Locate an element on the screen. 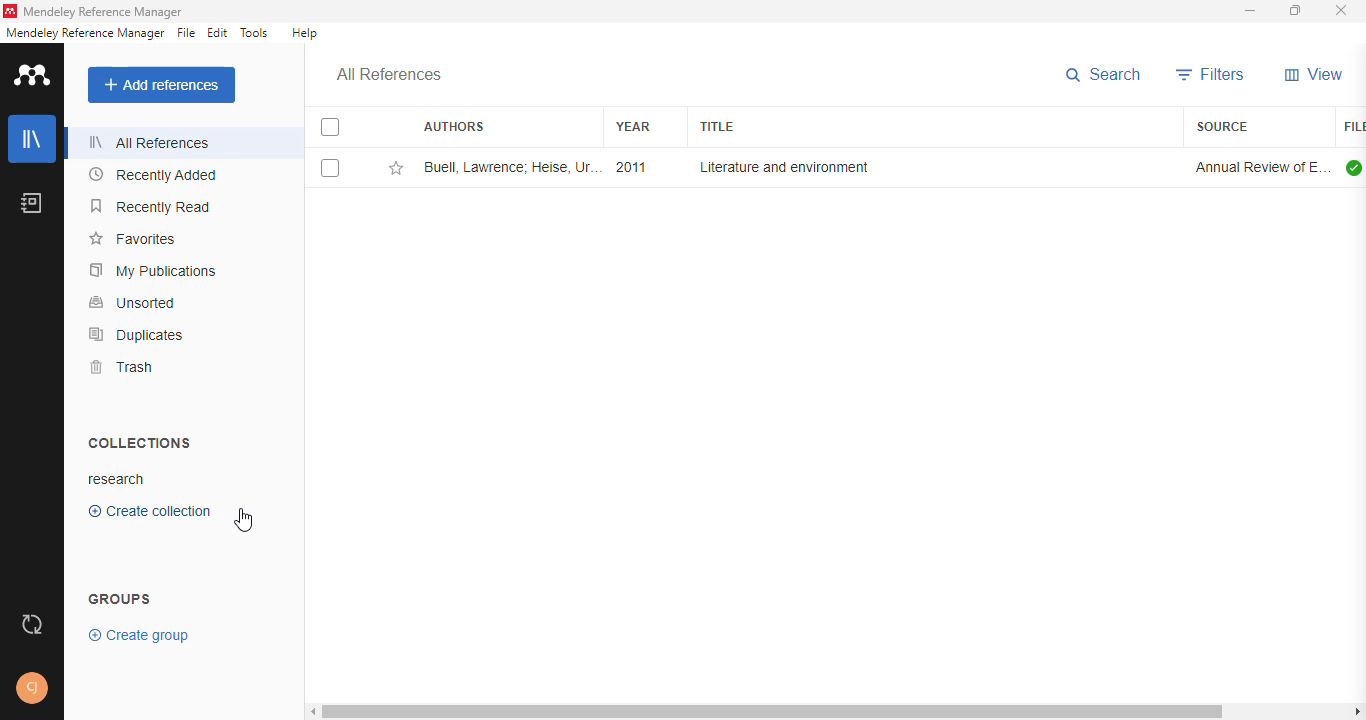 The image size is (1366, 720). all references is located at coordinates (388, 75).